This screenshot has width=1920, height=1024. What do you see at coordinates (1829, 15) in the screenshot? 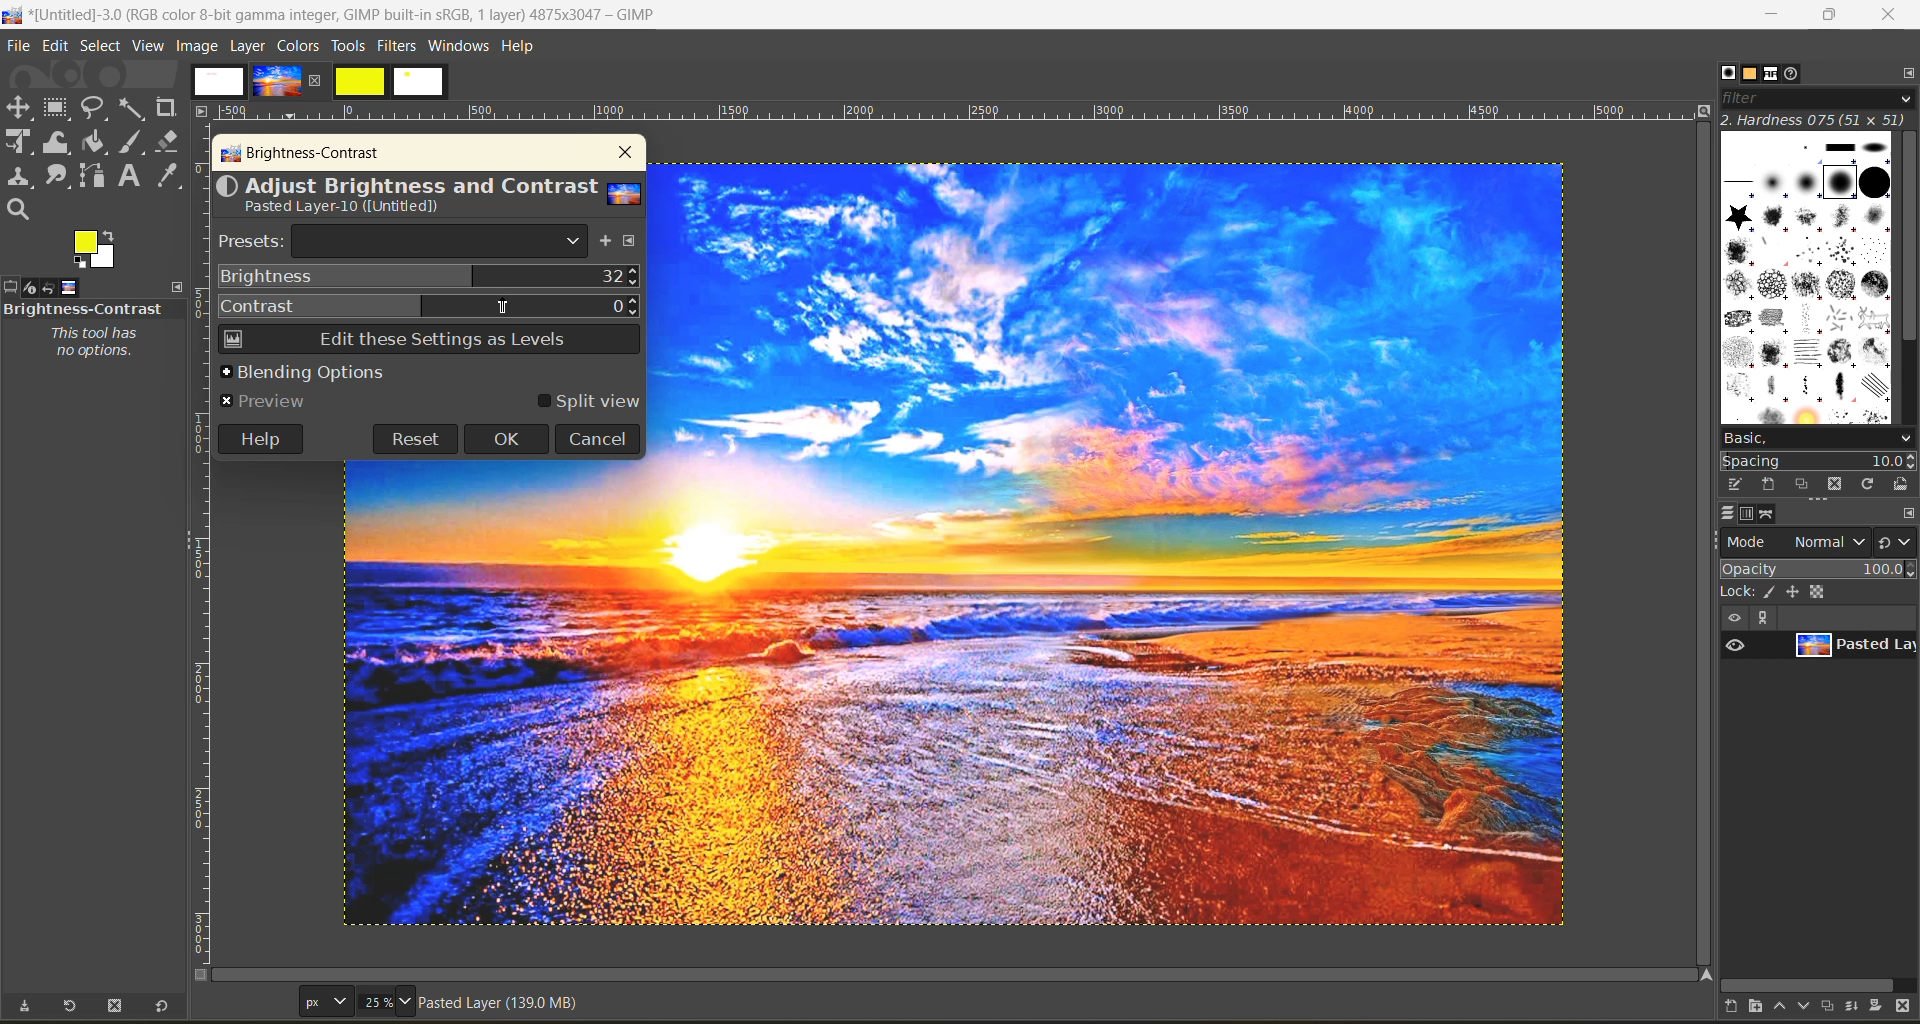
I see `maximize` at bounding box center [1829, 15].